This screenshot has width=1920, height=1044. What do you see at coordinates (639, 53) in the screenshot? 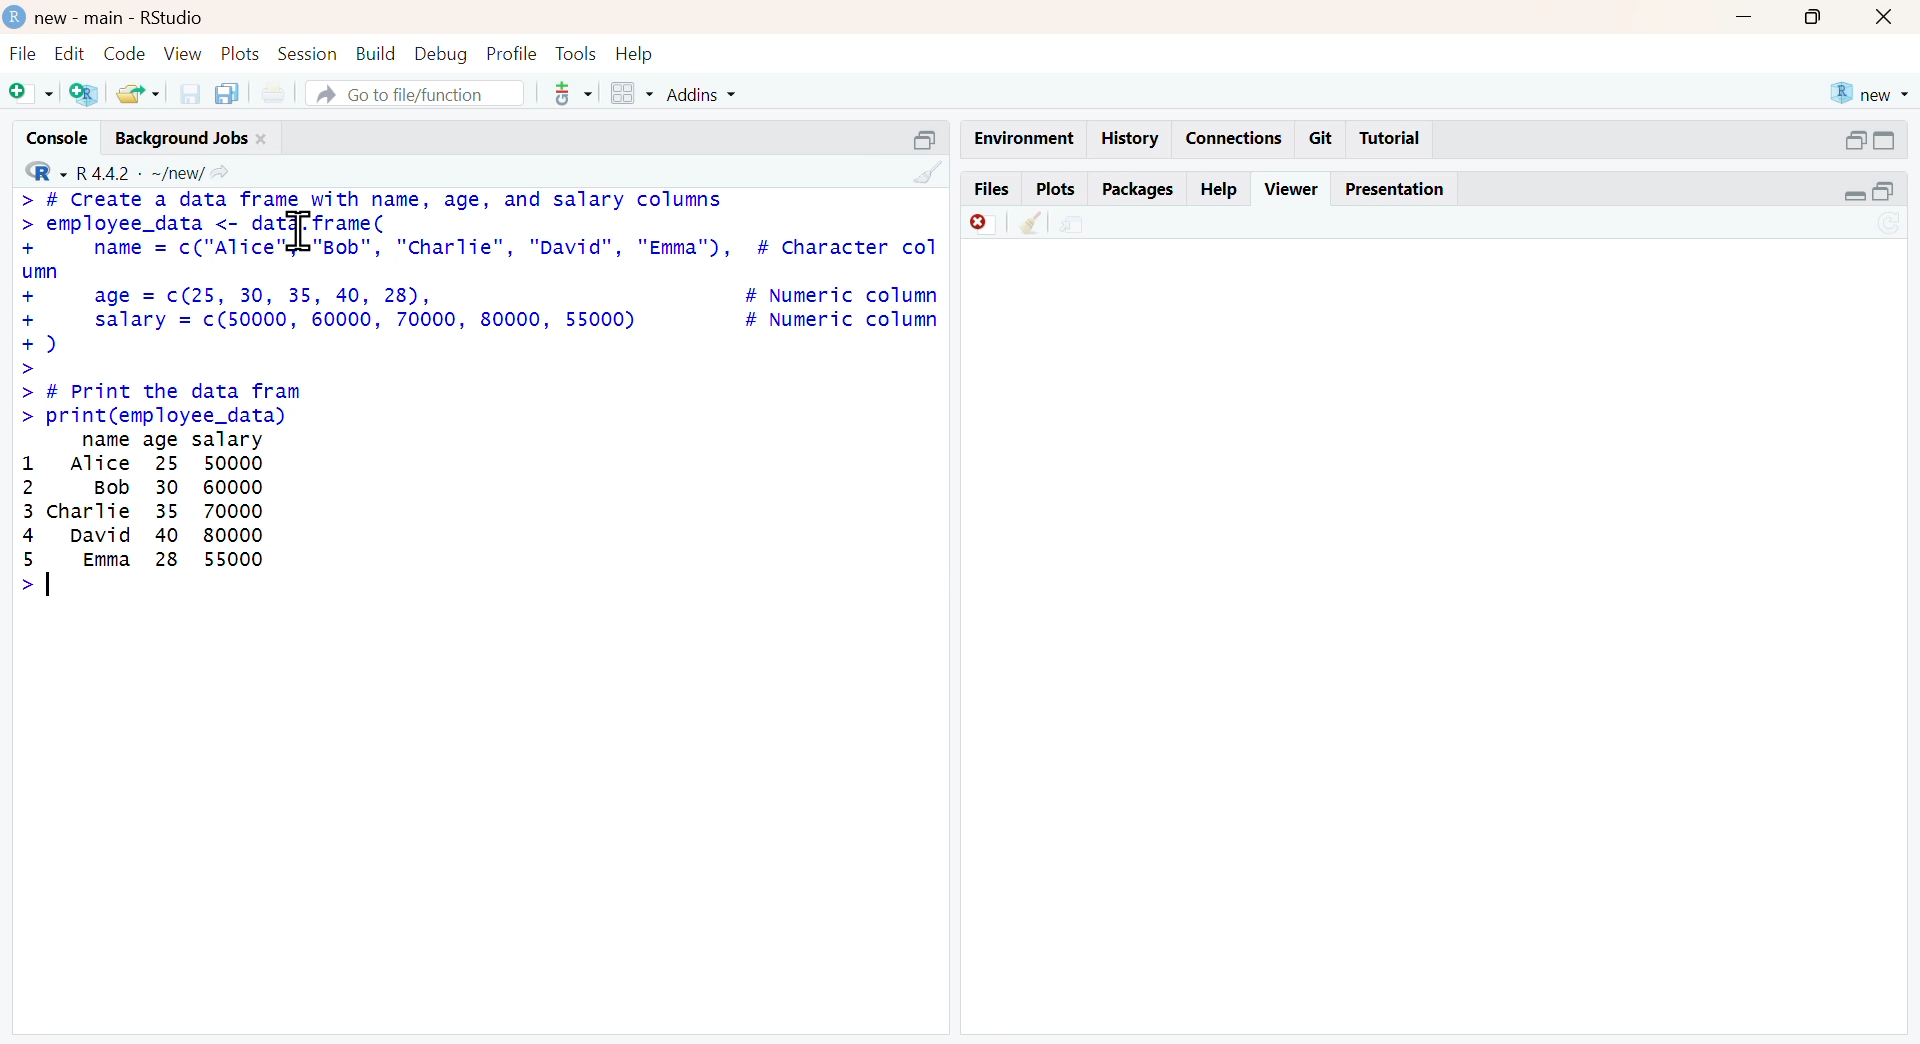
I see `Help` at bounding box center [639, 53].